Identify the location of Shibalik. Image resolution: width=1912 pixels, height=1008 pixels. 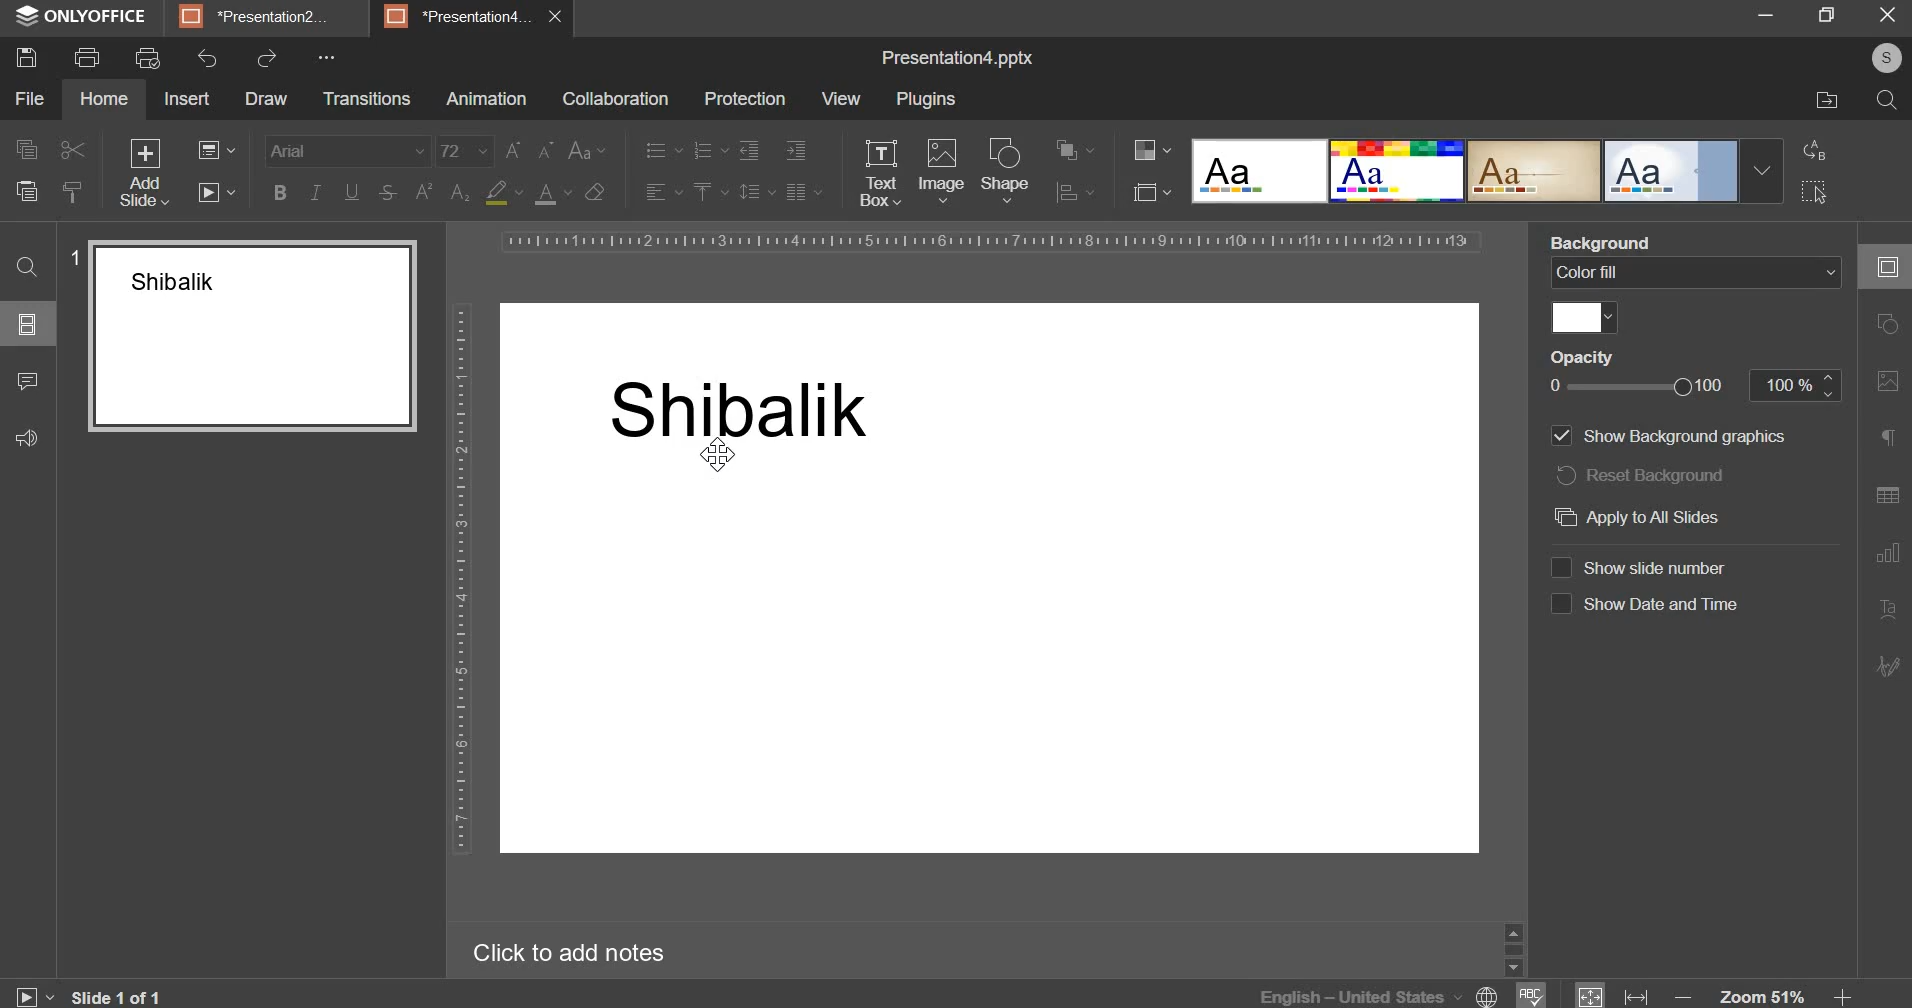
(750, 408).